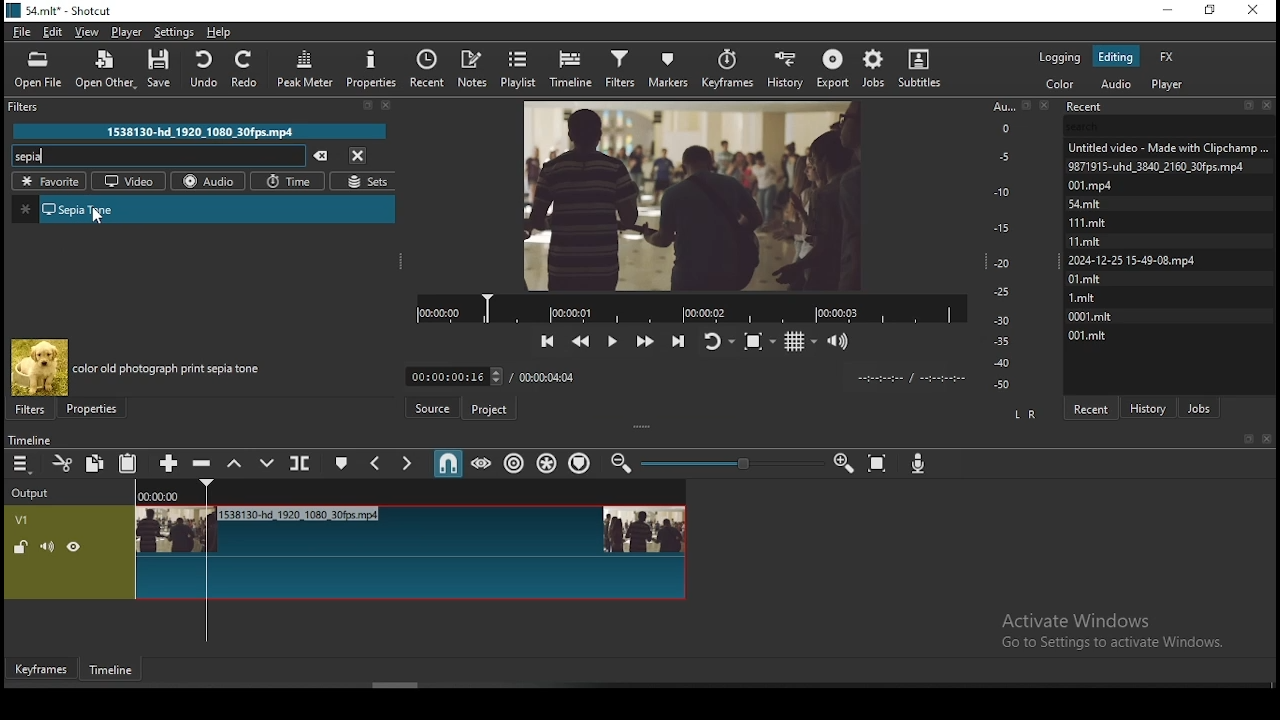  I want to click on time format, so click(915, 379).